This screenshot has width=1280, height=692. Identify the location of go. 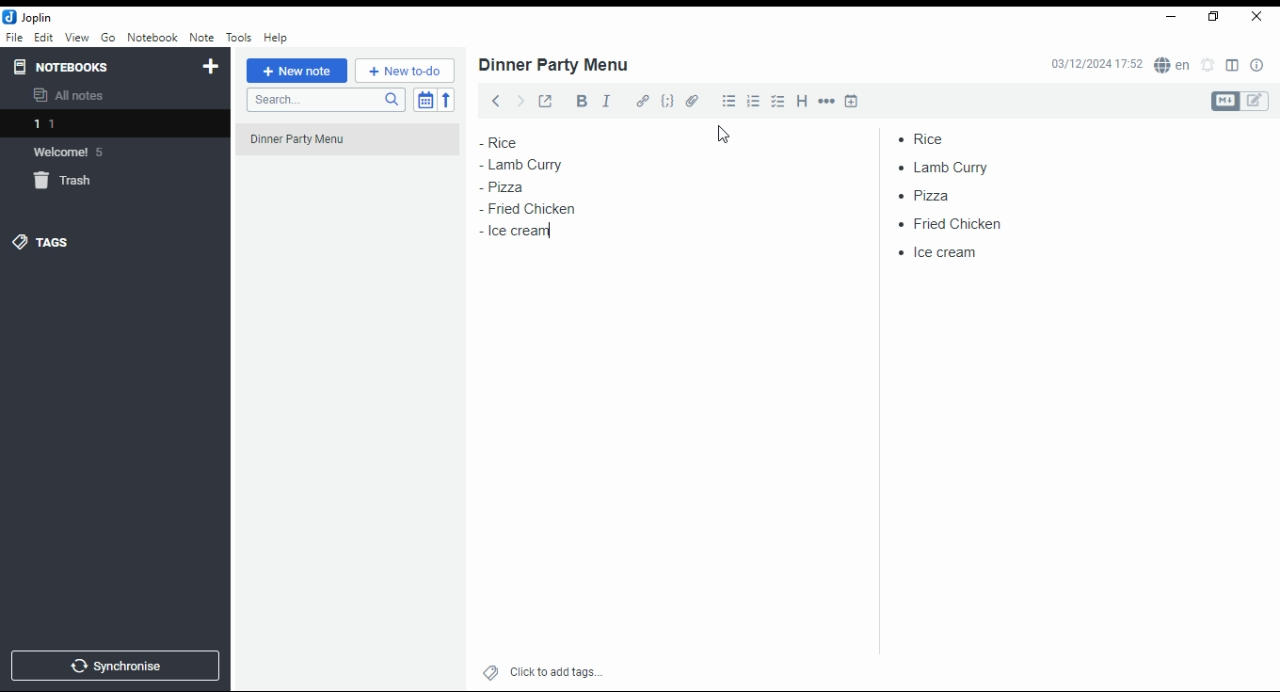
(108, 38).